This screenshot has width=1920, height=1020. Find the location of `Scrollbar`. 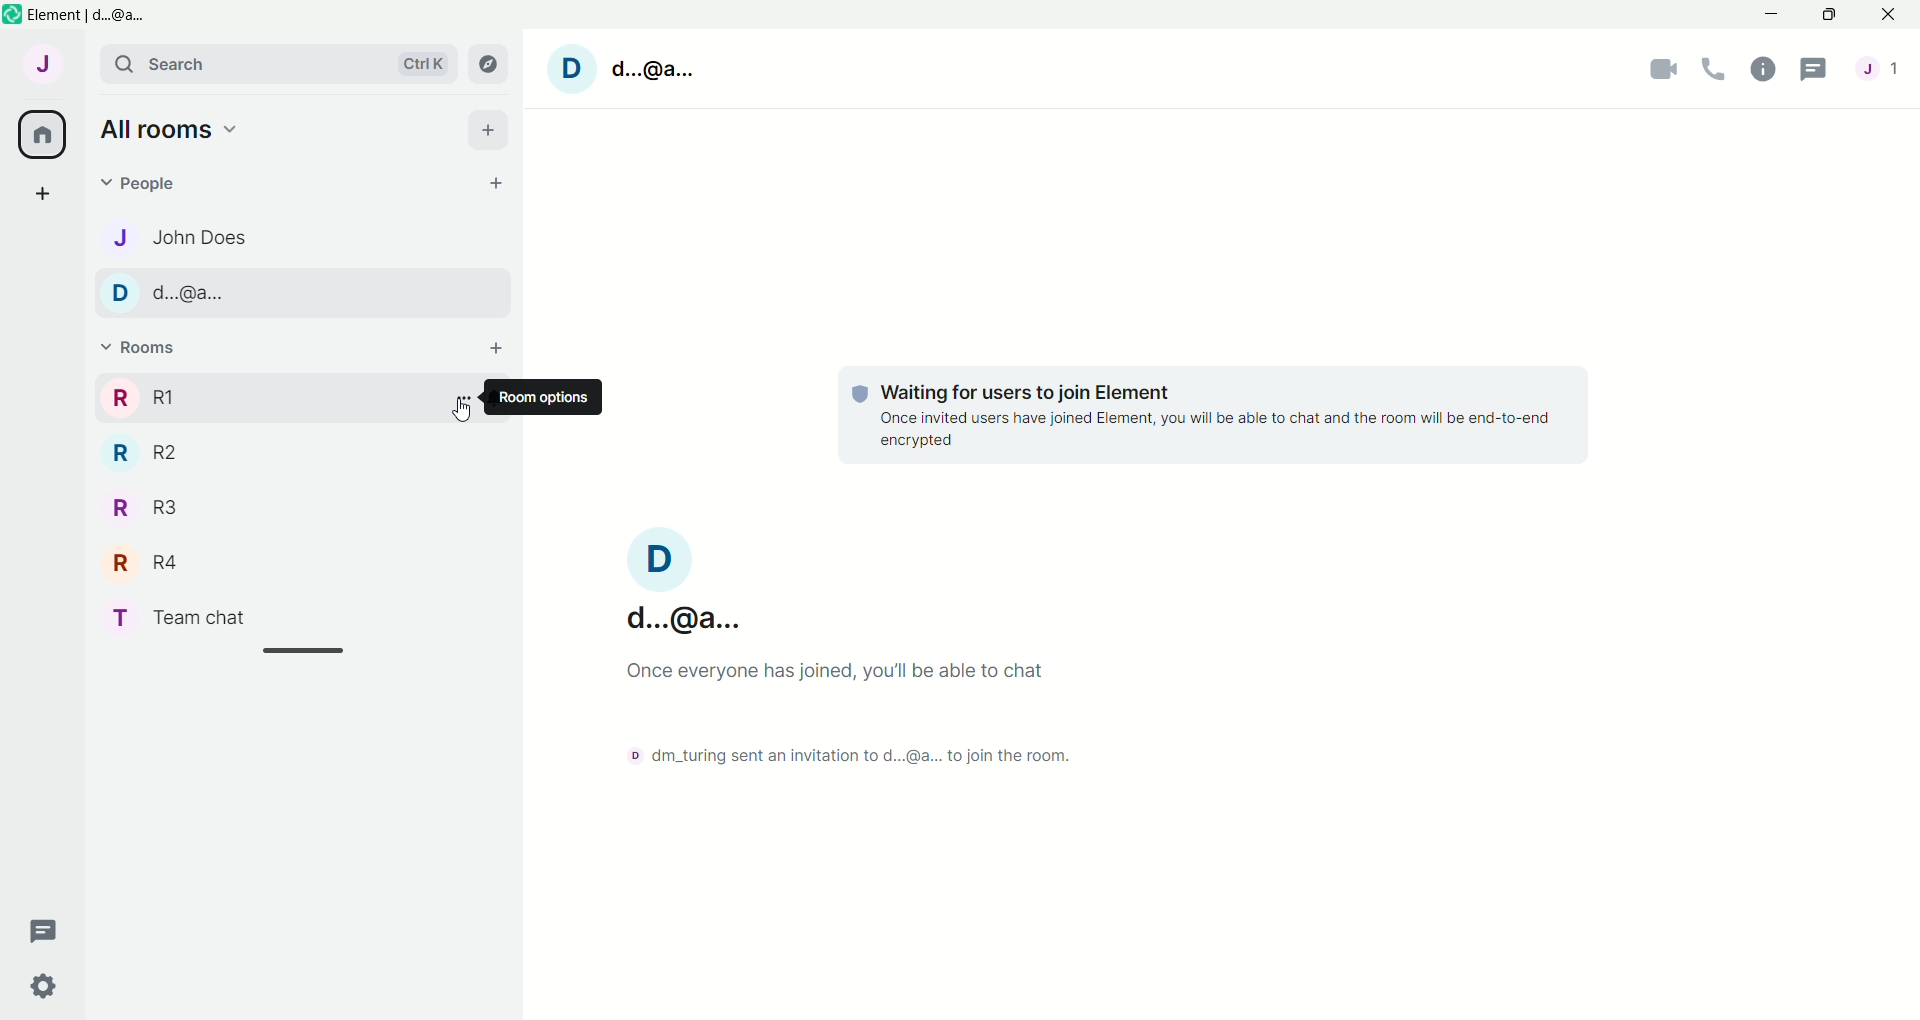

Scrollbar is located at coordinates (308, 649).